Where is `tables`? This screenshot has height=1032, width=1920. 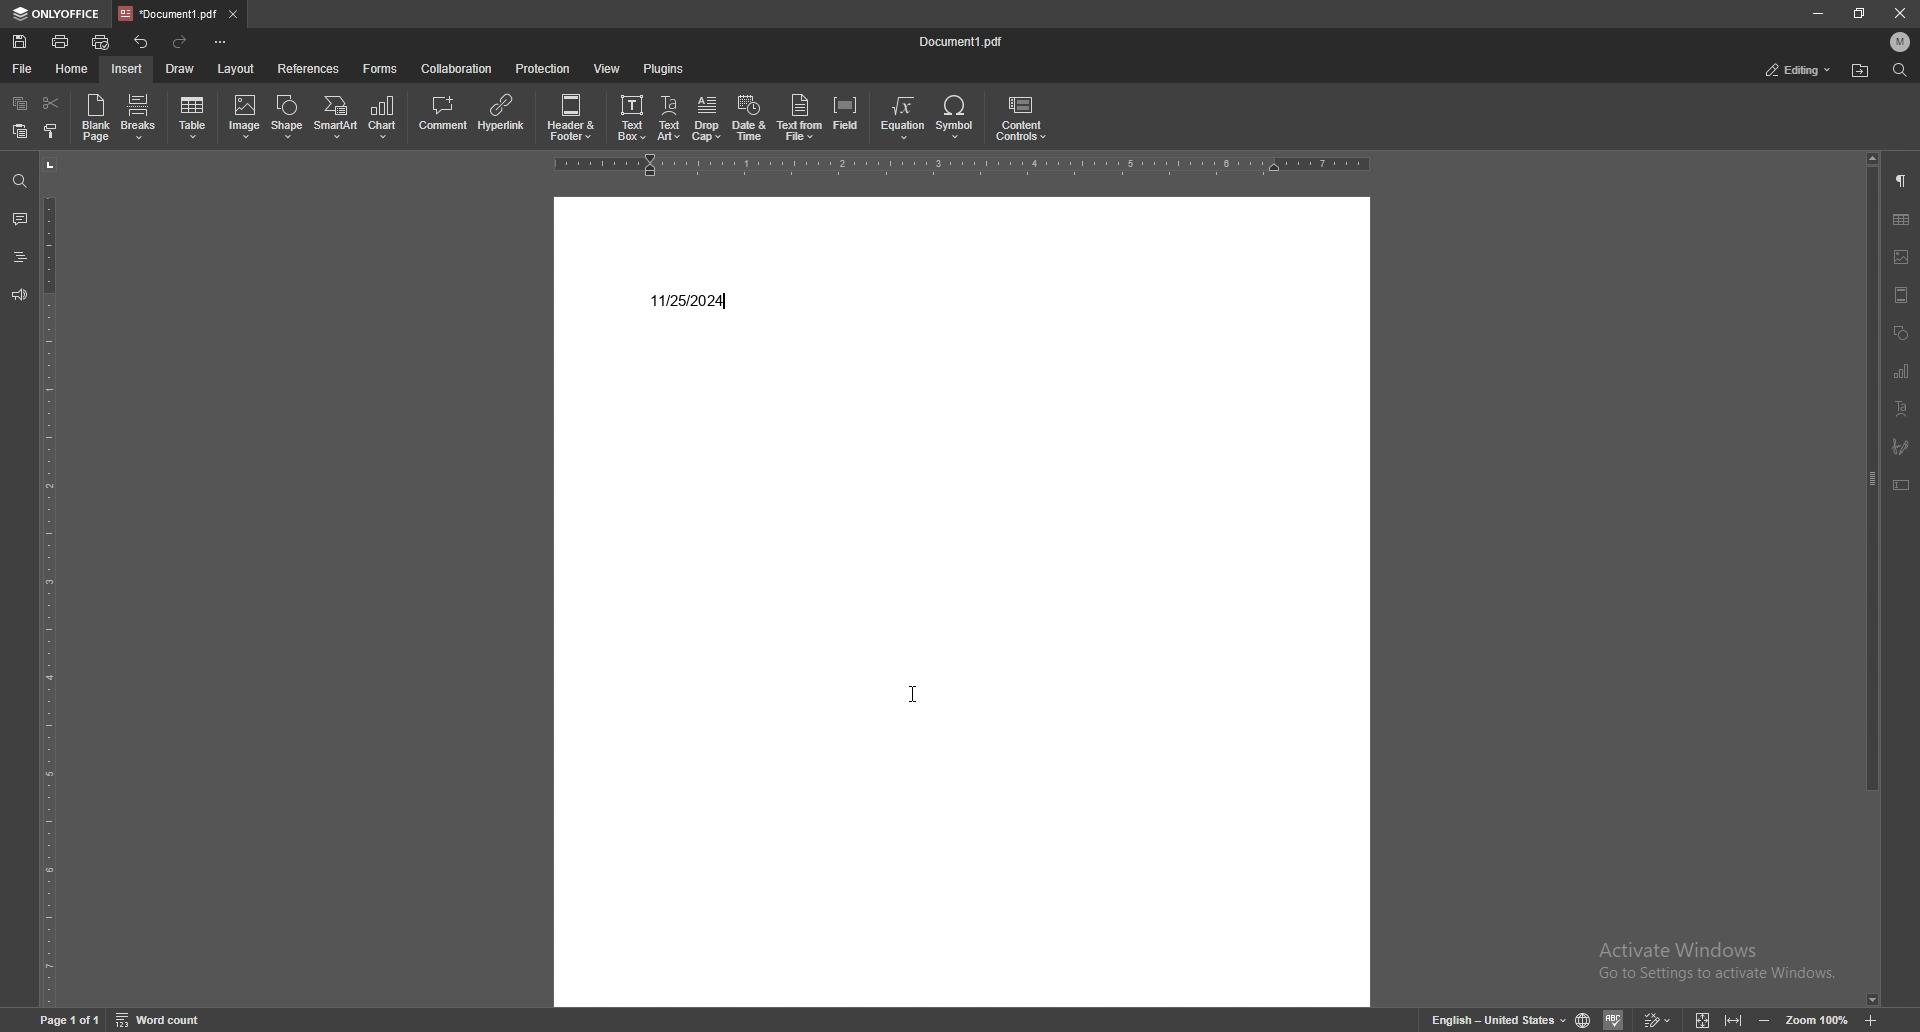 tables is located at coordinates (1901, 219).